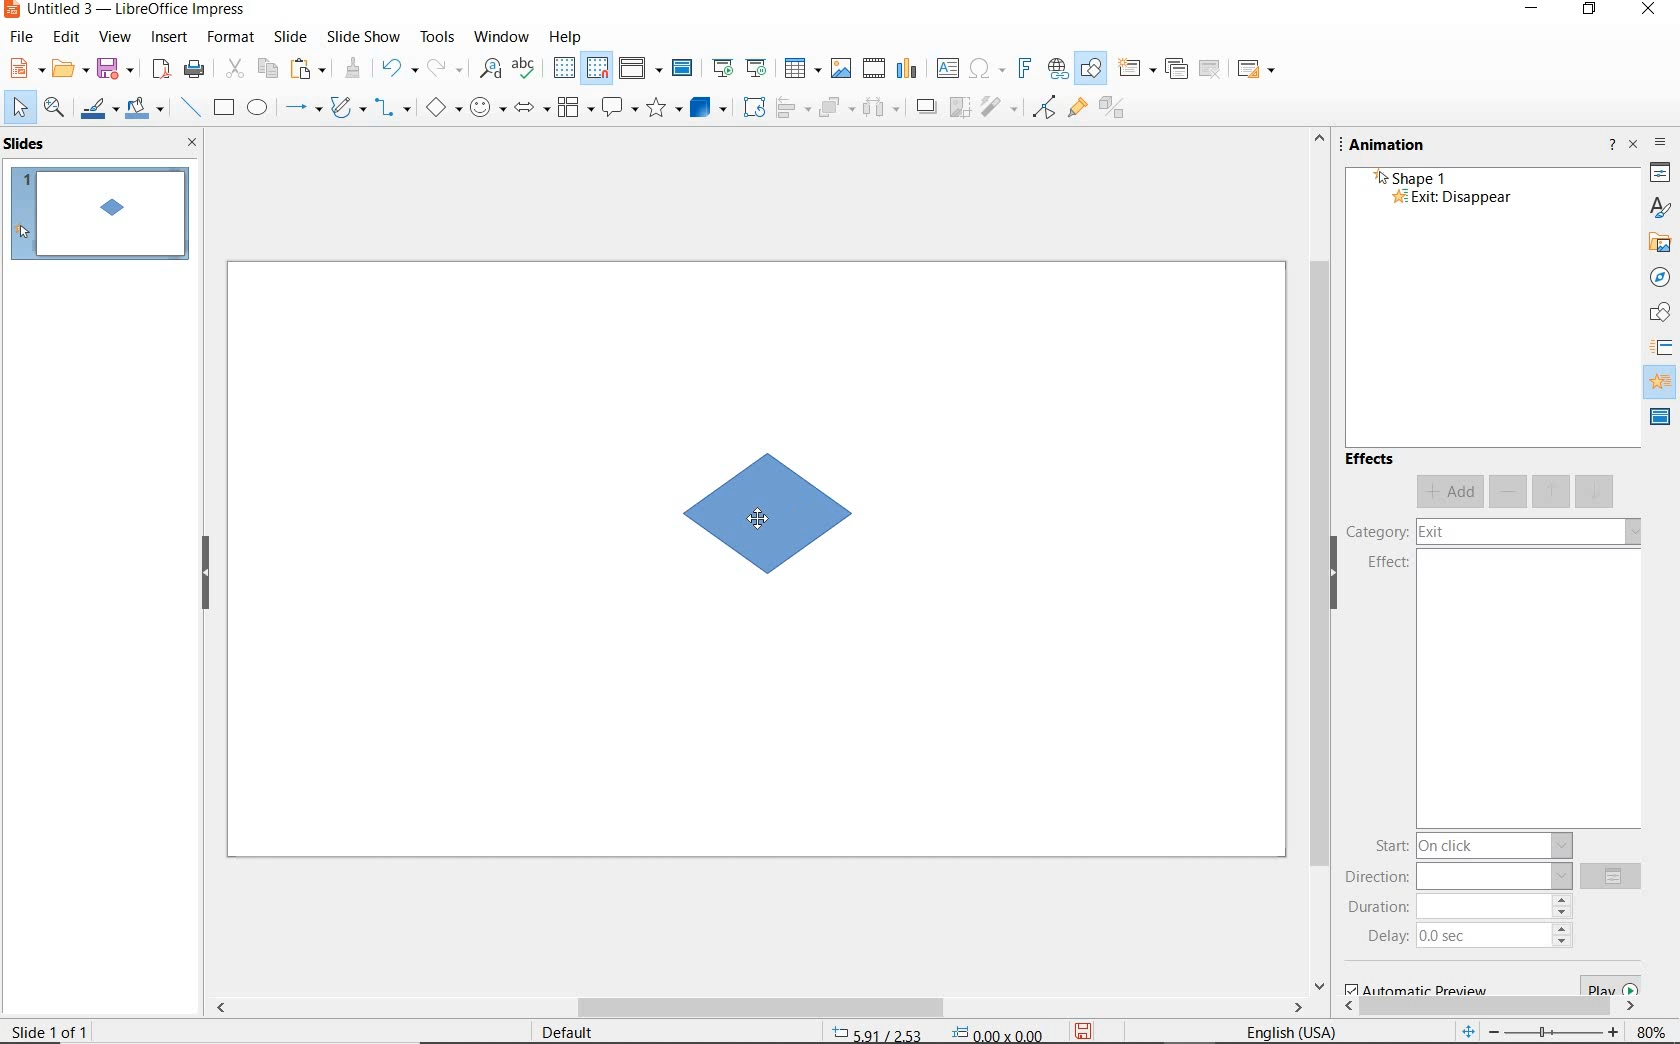  Describe the element at coordinates (758, 518) in the screenshot. I see `cursor` at that location.